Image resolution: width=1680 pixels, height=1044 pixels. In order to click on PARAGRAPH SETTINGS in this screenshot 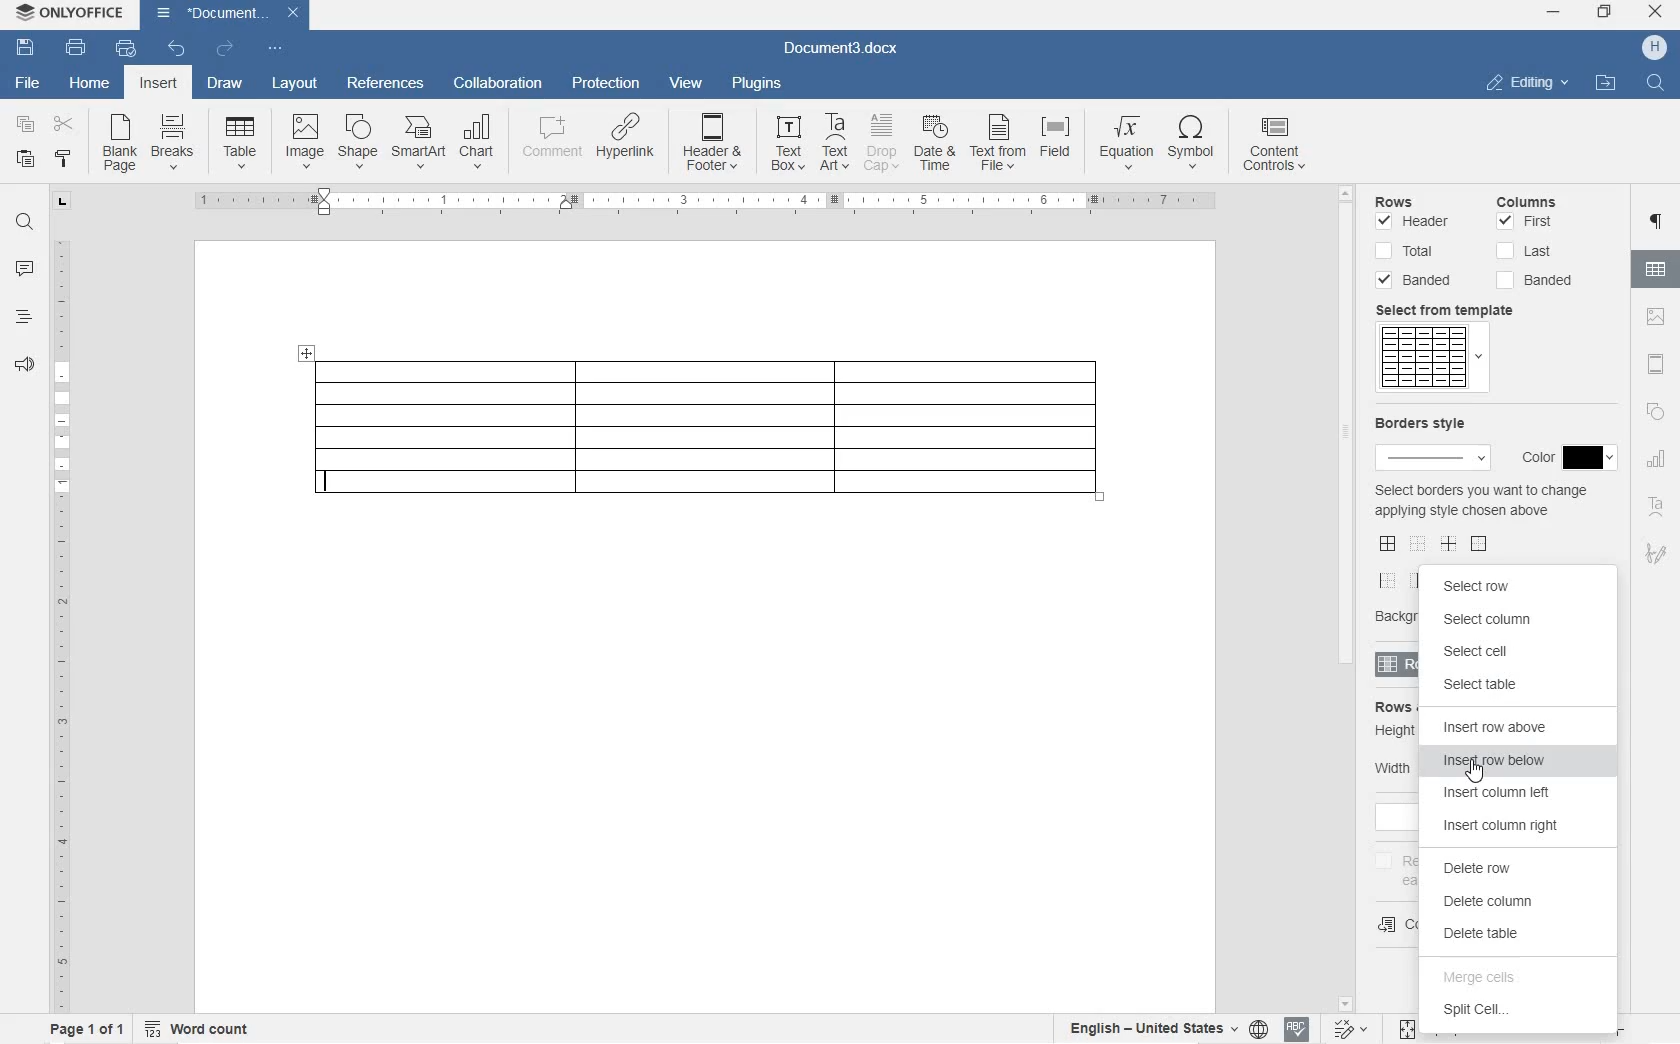, I will do `click(1657, 223)`.